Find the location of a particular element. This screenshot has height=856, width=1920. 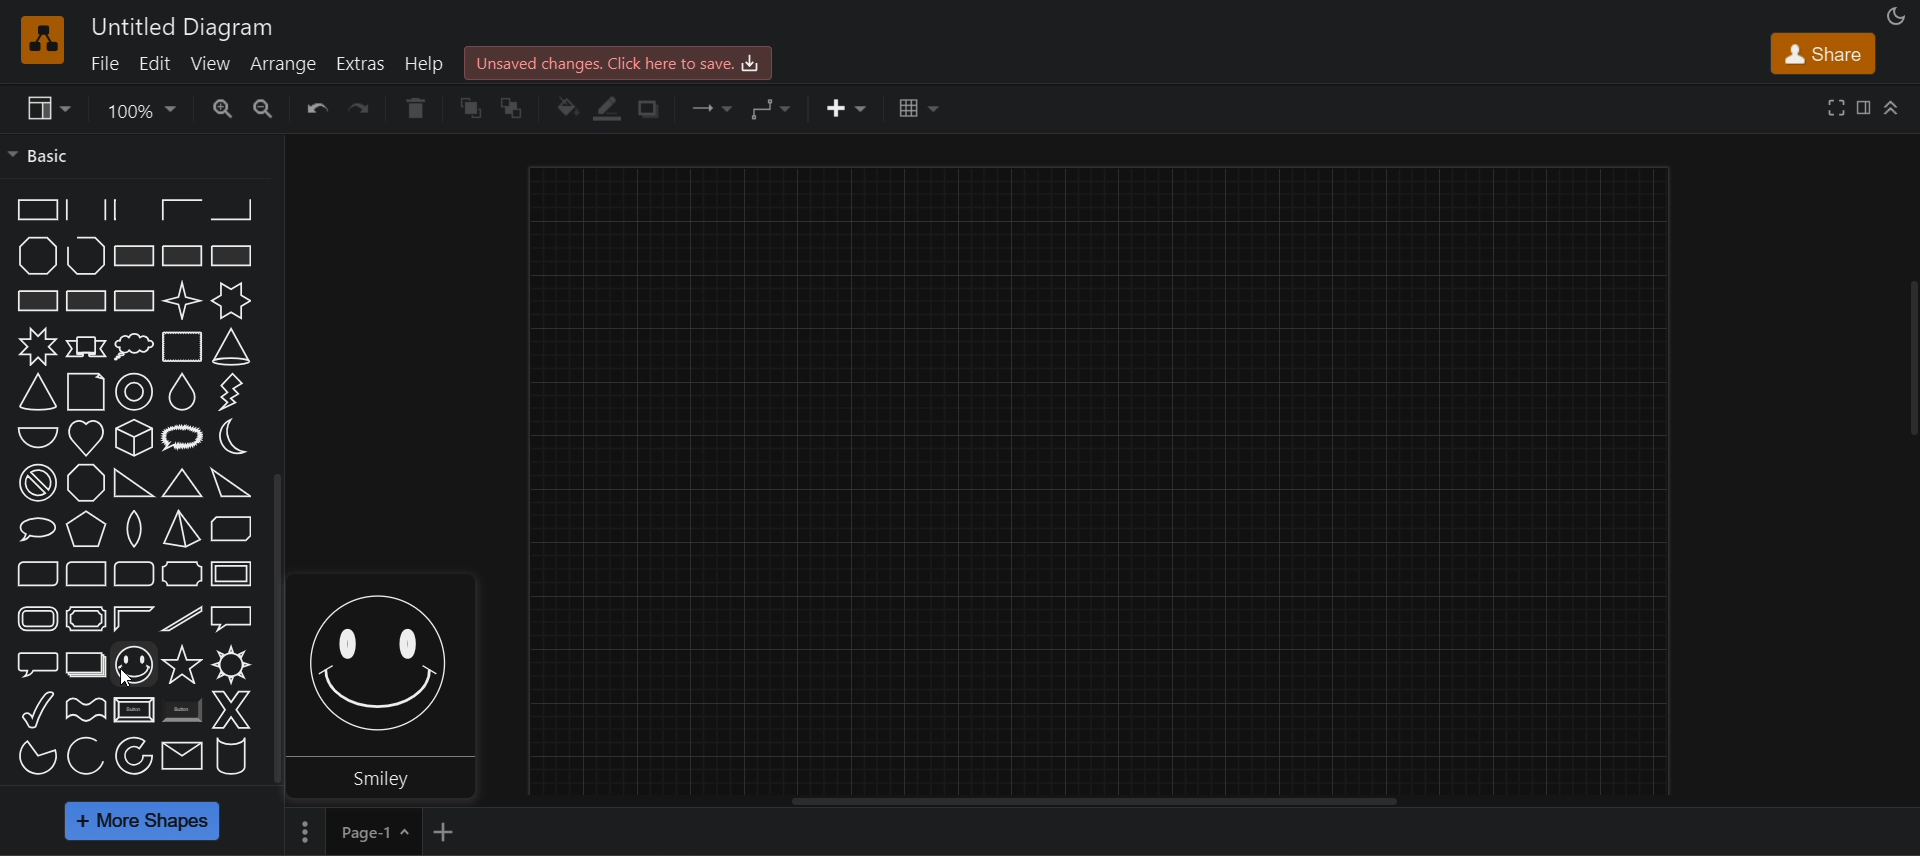

plaque frame is located at coordinates (85, 619).